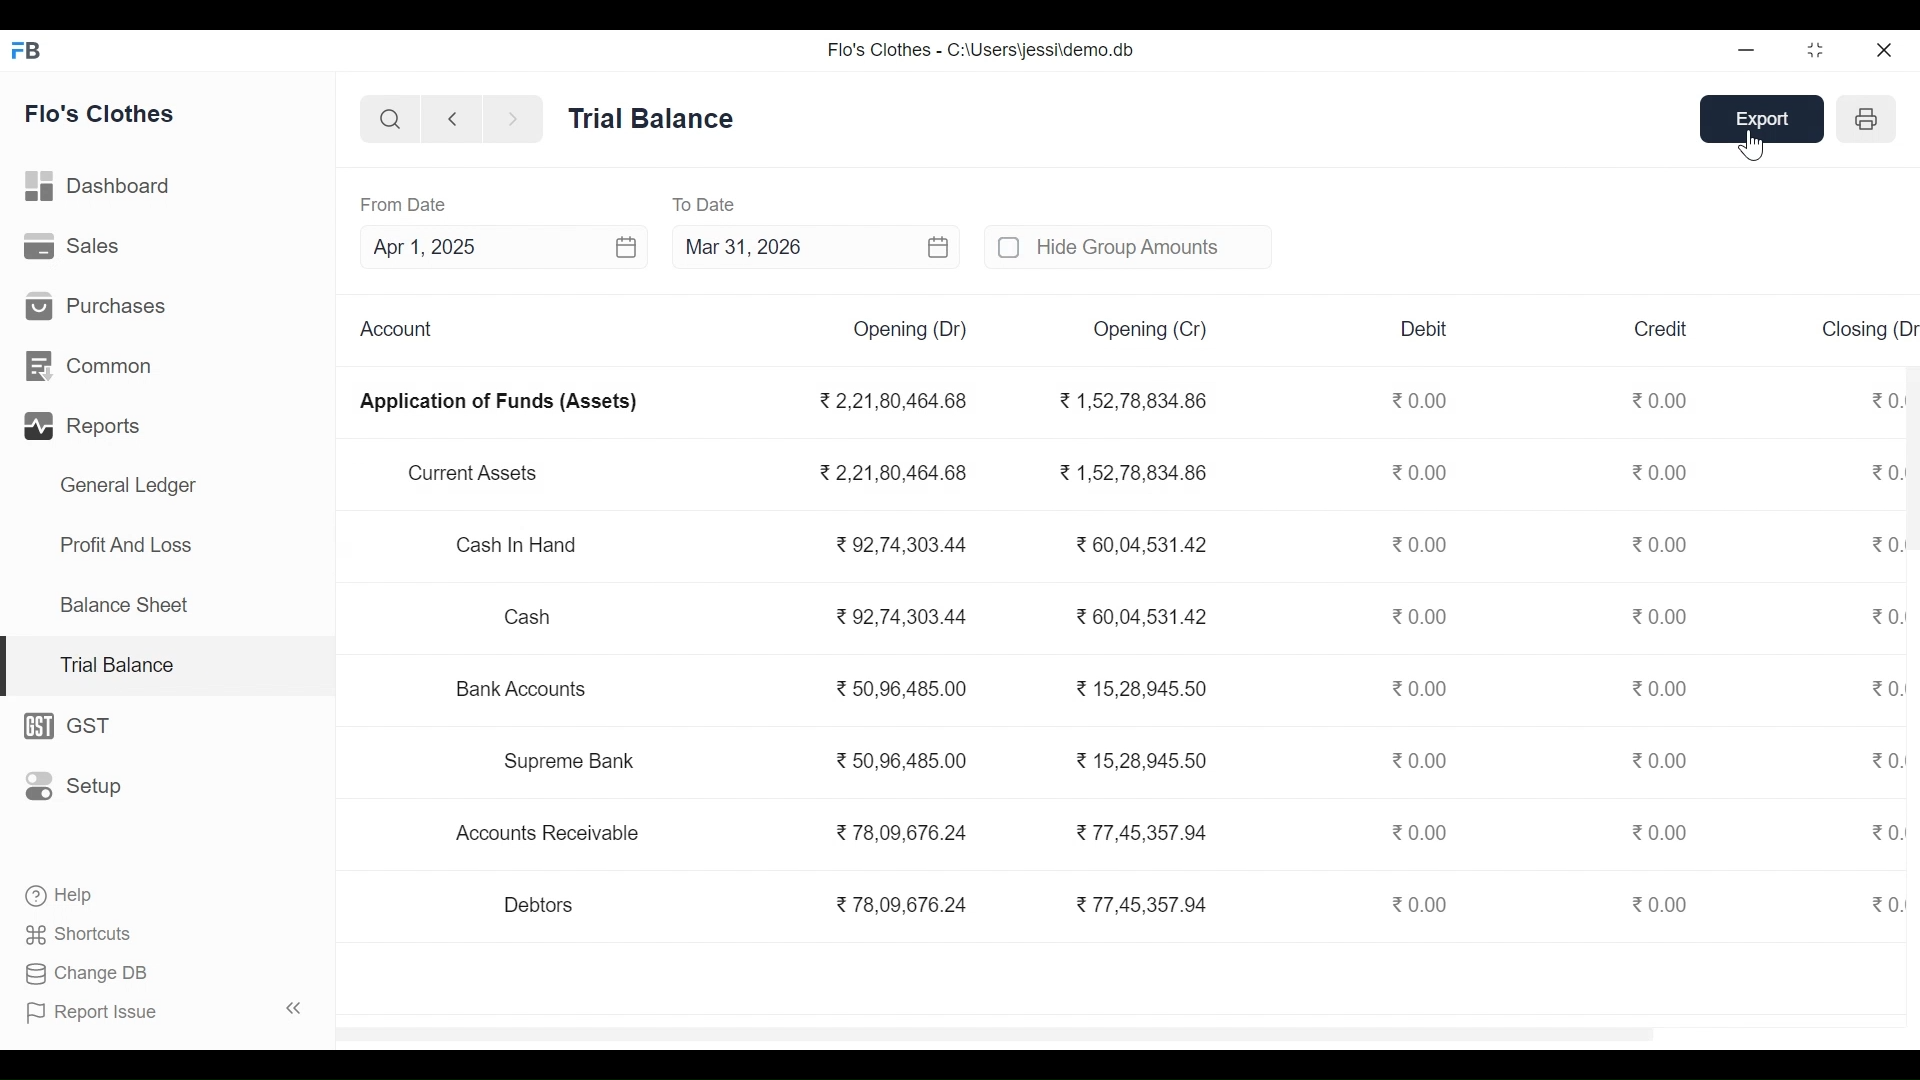  I want to click on 50,96,485.00, so click(900, 759).